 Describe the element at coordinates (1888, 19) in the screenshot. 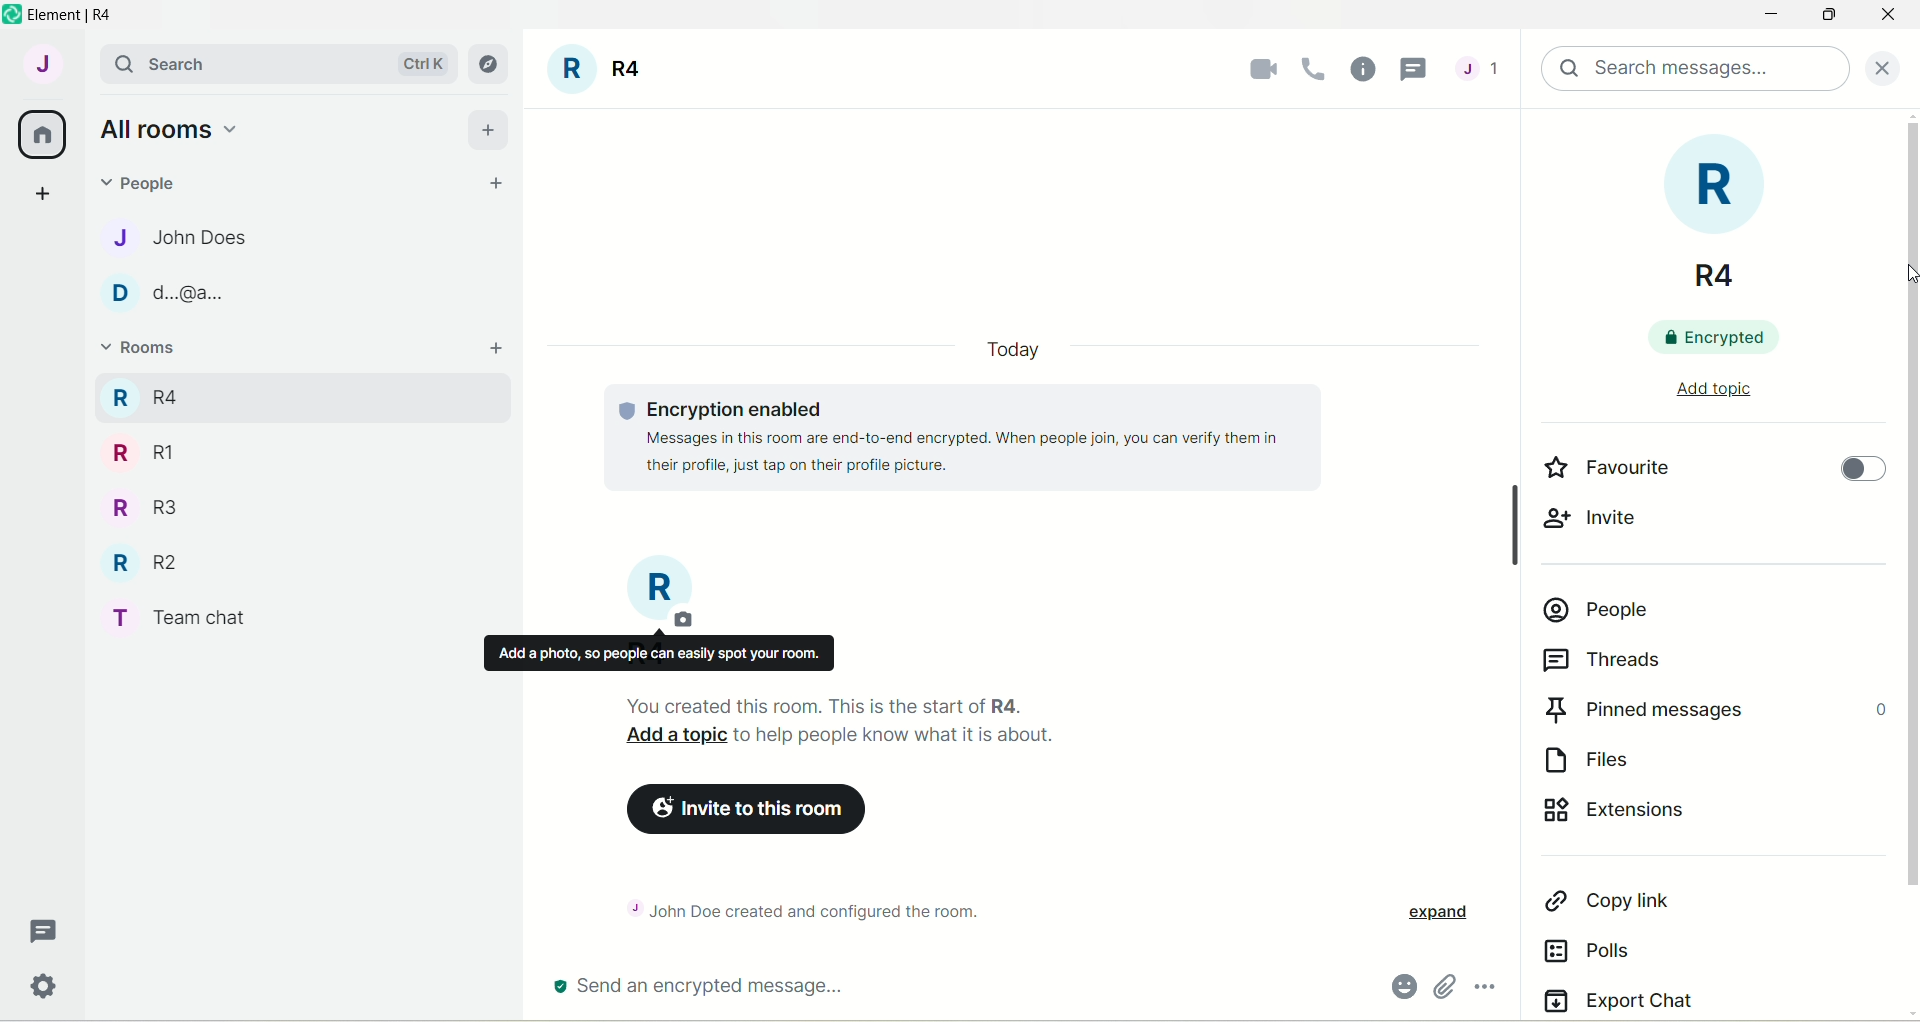

I see `close` at that location.